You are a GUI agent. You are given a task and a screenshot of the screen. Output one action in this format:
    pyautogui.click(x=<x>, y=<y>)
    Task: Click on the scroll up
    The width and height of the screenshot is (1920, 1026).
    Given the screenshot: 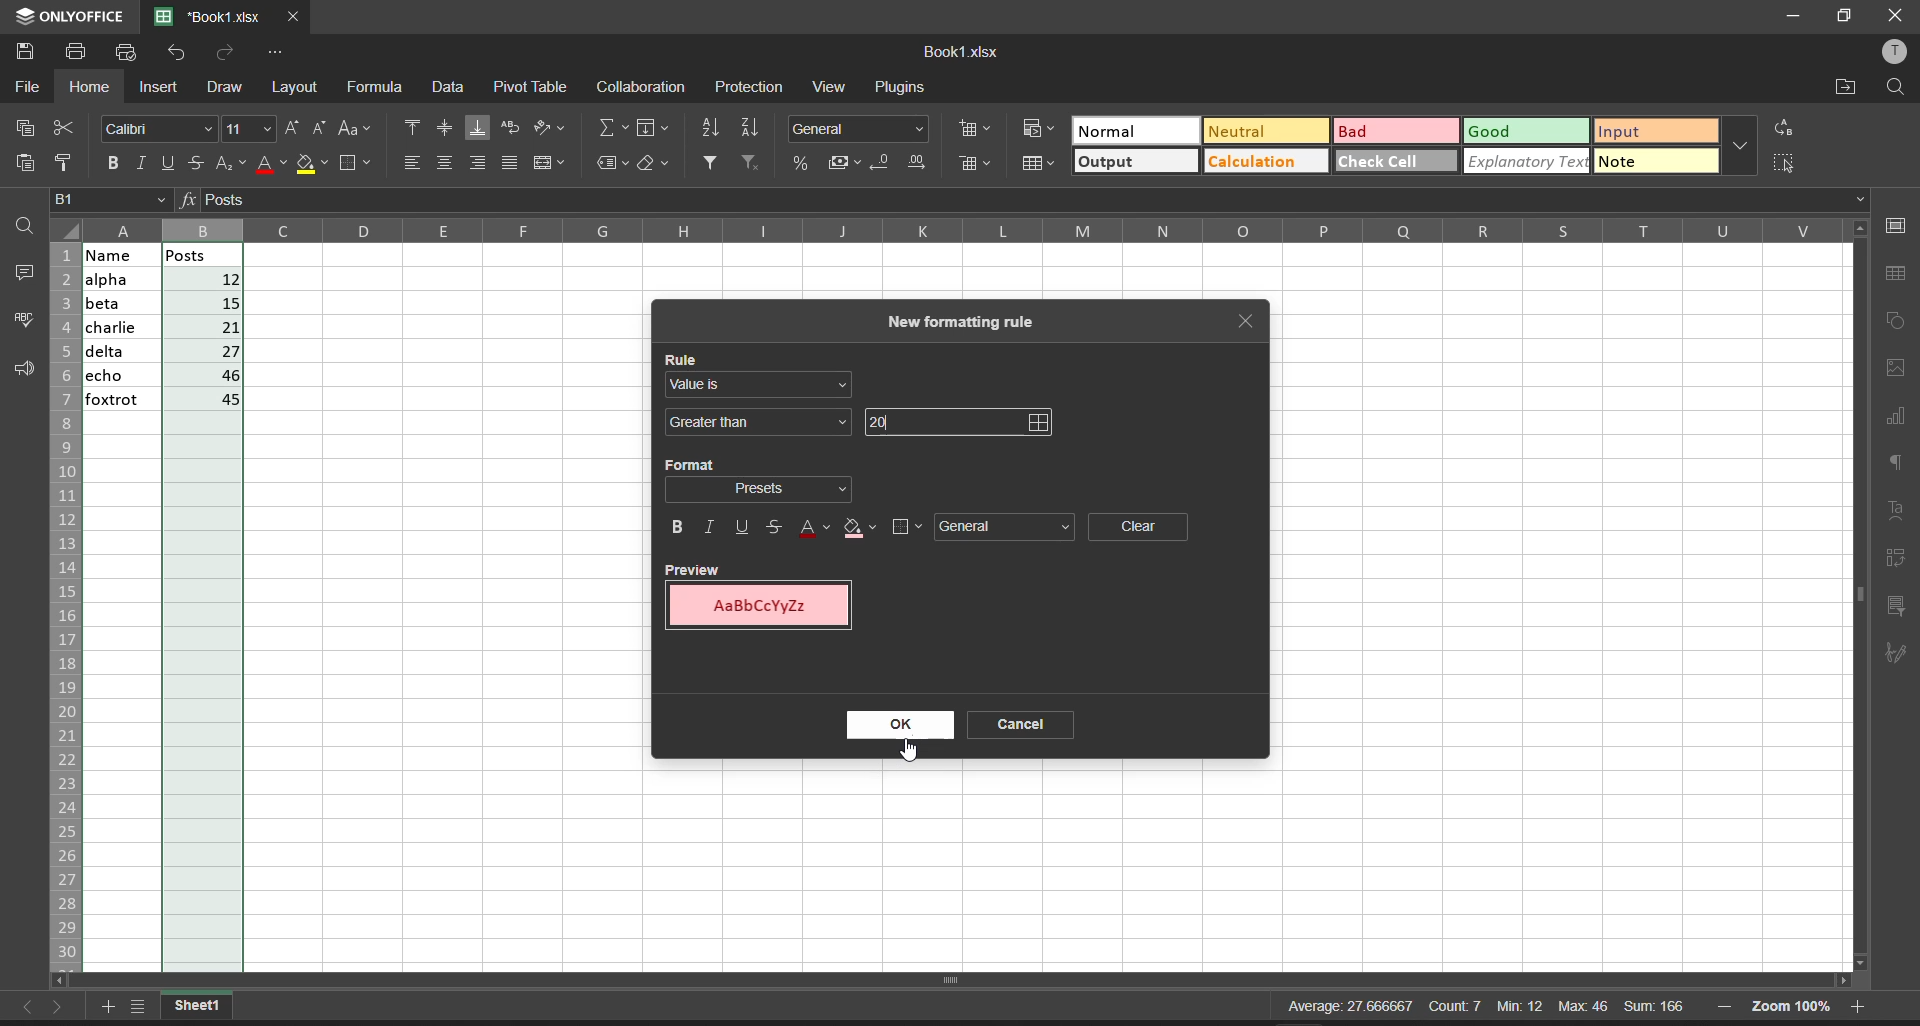 What is the action you would take?
    pyautogui.click(x=1861, y=231)
    